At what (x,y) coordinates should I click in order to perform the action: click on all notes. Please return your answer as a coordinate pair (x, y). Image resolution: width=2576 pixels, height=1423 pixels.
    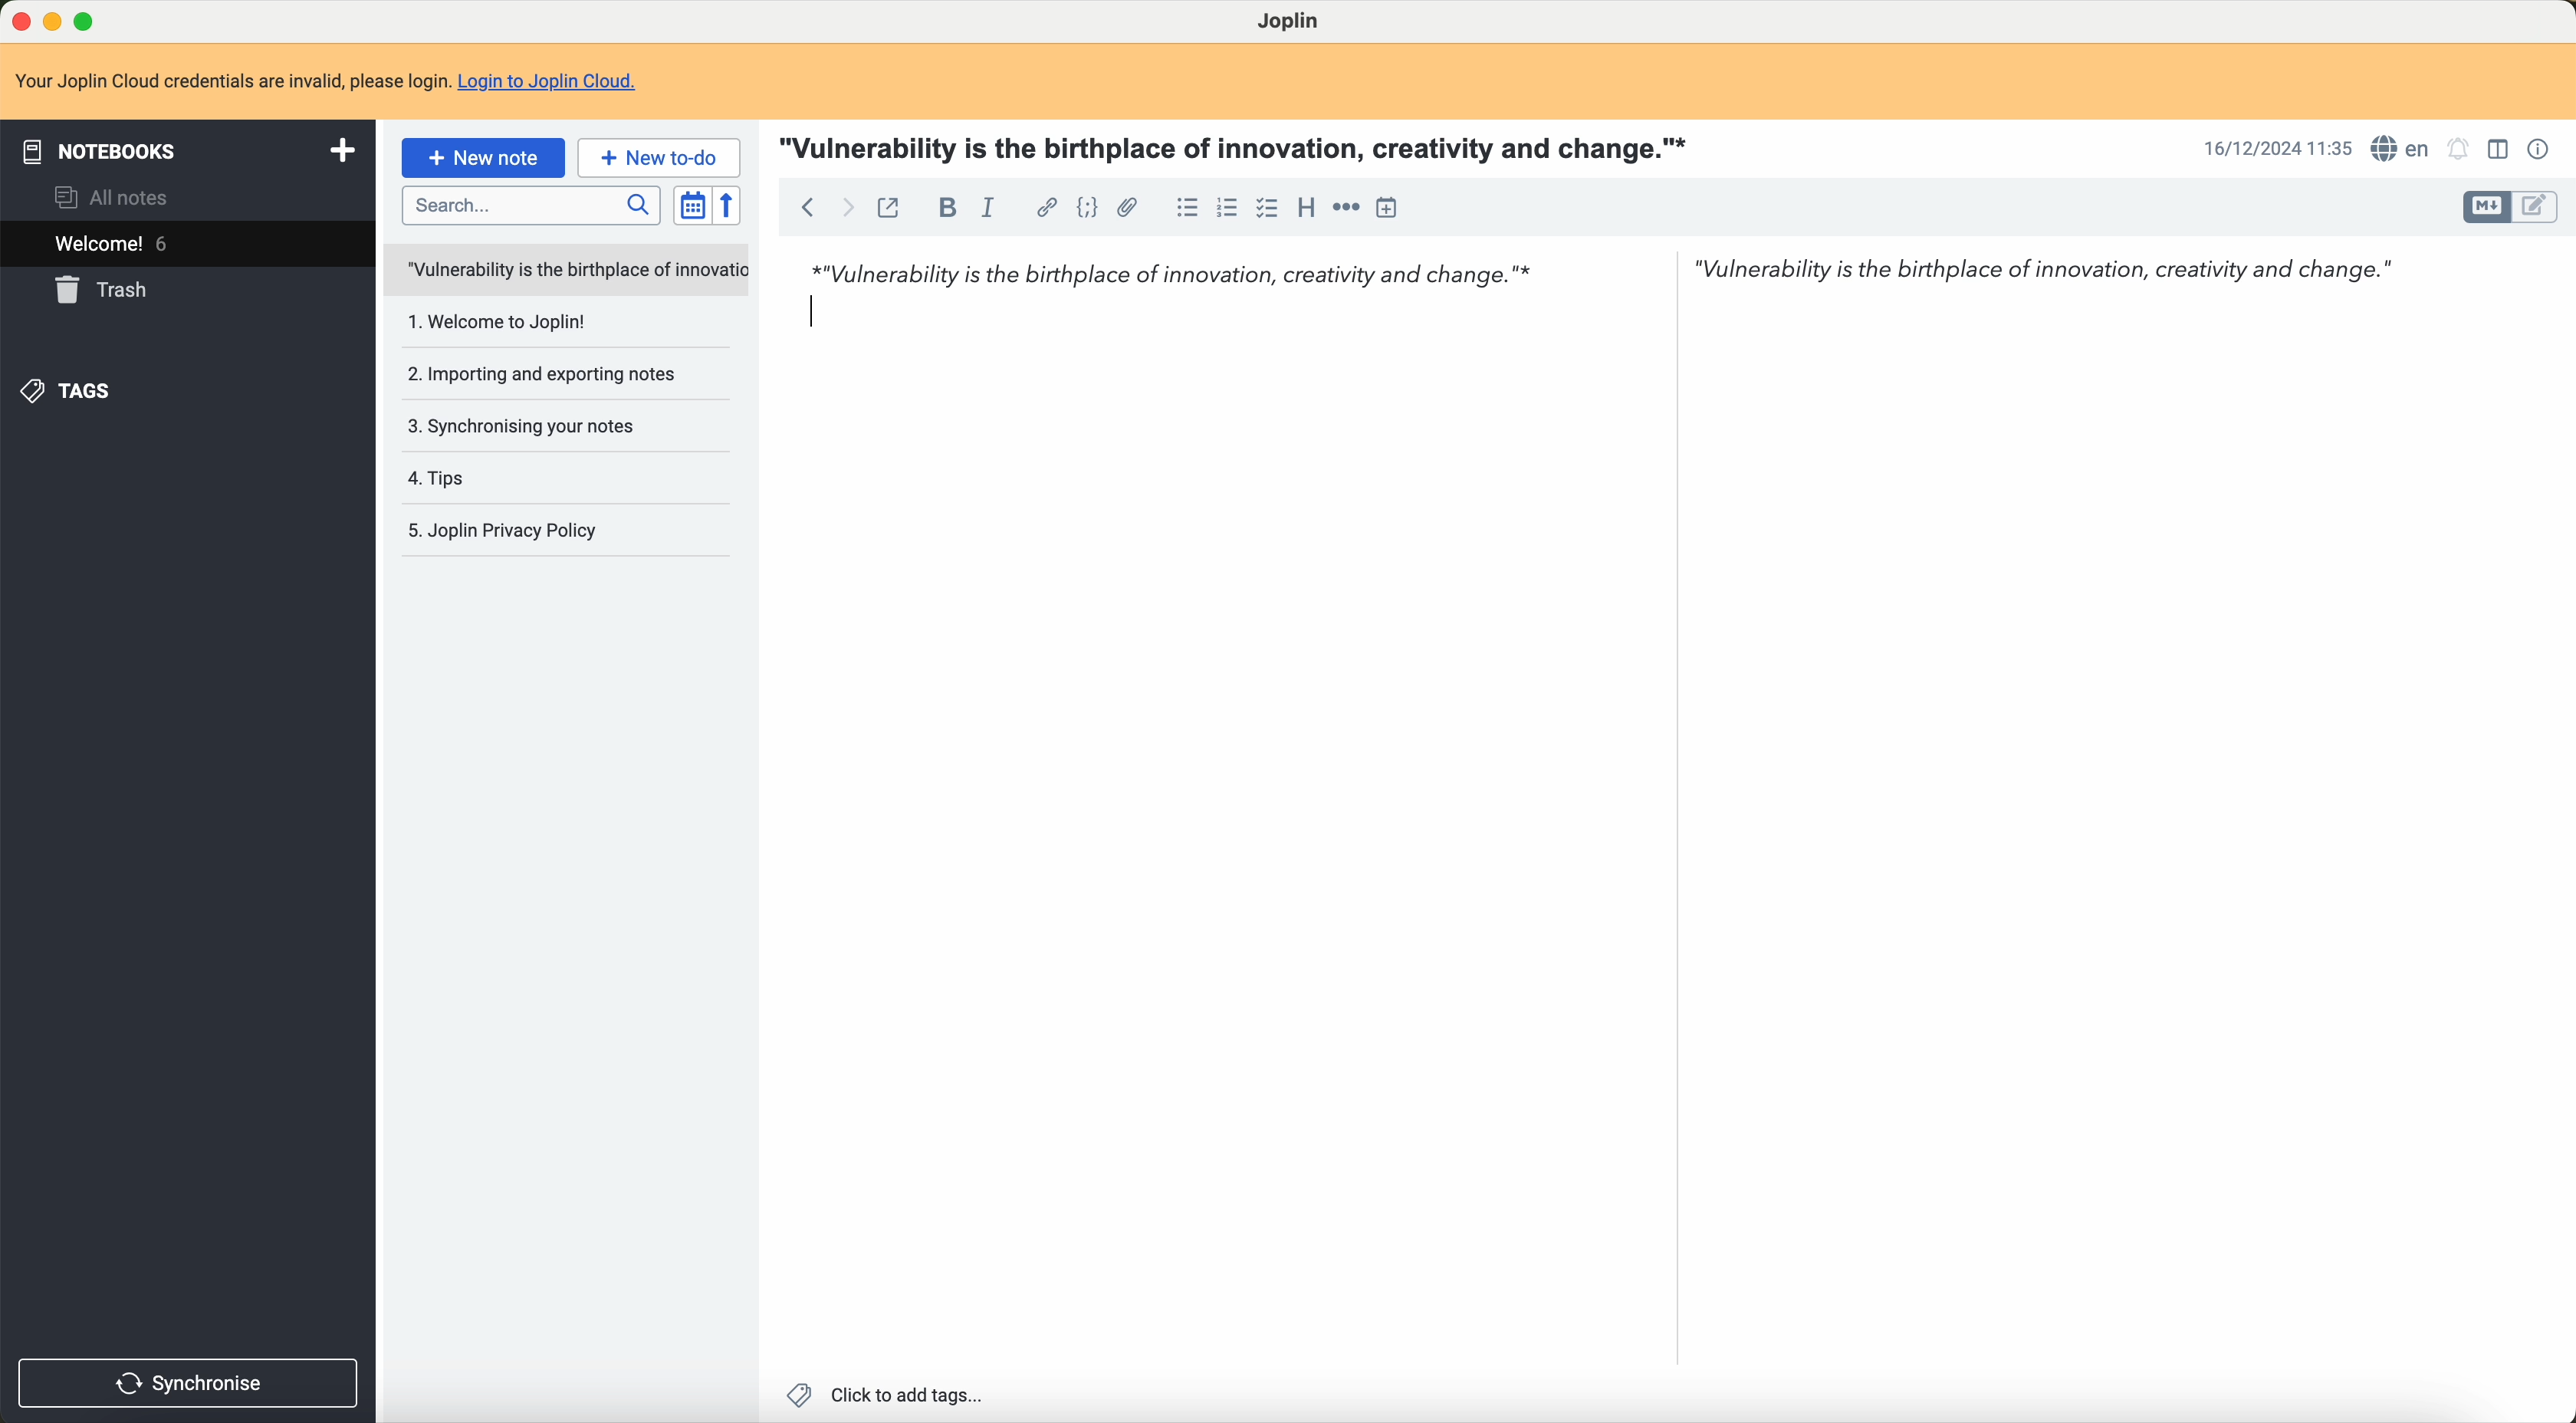
    Looking at the image, I should click on (113, 199).